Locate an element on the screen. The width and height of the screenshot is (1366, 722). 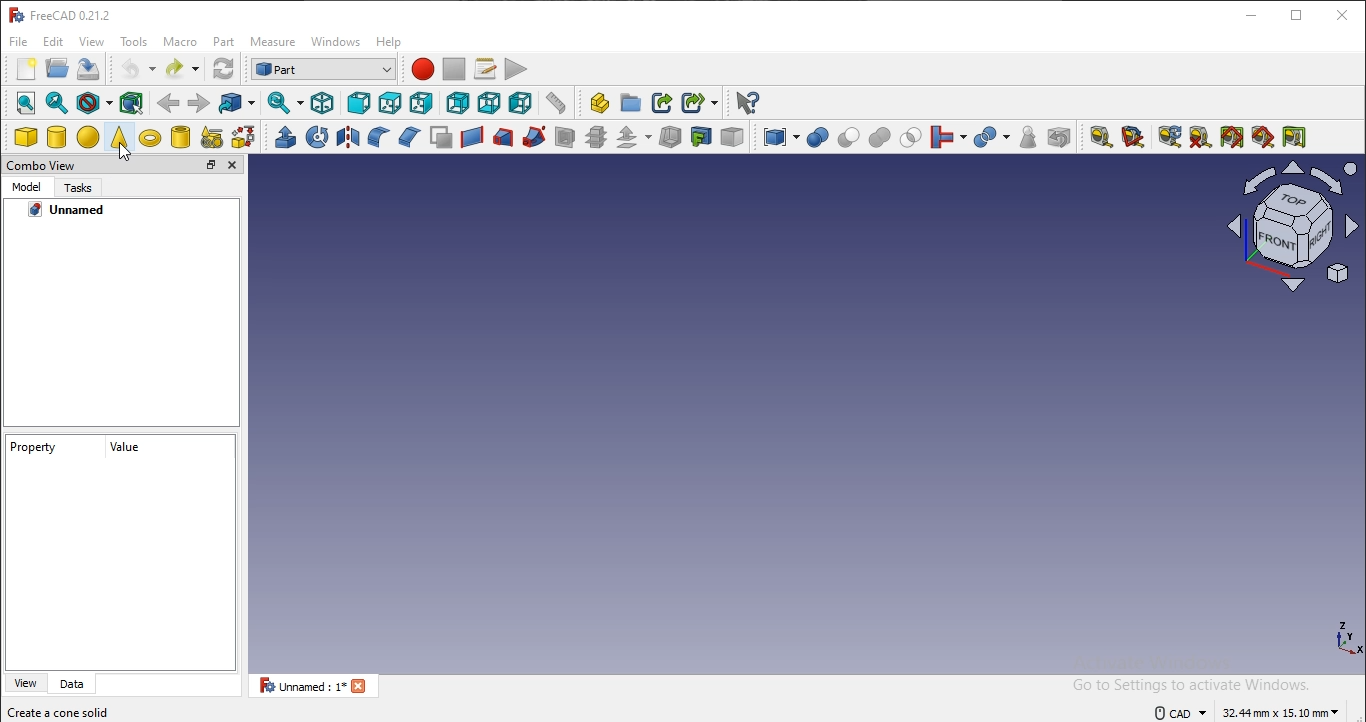
check geometry is located at coordinates (1030, 136).